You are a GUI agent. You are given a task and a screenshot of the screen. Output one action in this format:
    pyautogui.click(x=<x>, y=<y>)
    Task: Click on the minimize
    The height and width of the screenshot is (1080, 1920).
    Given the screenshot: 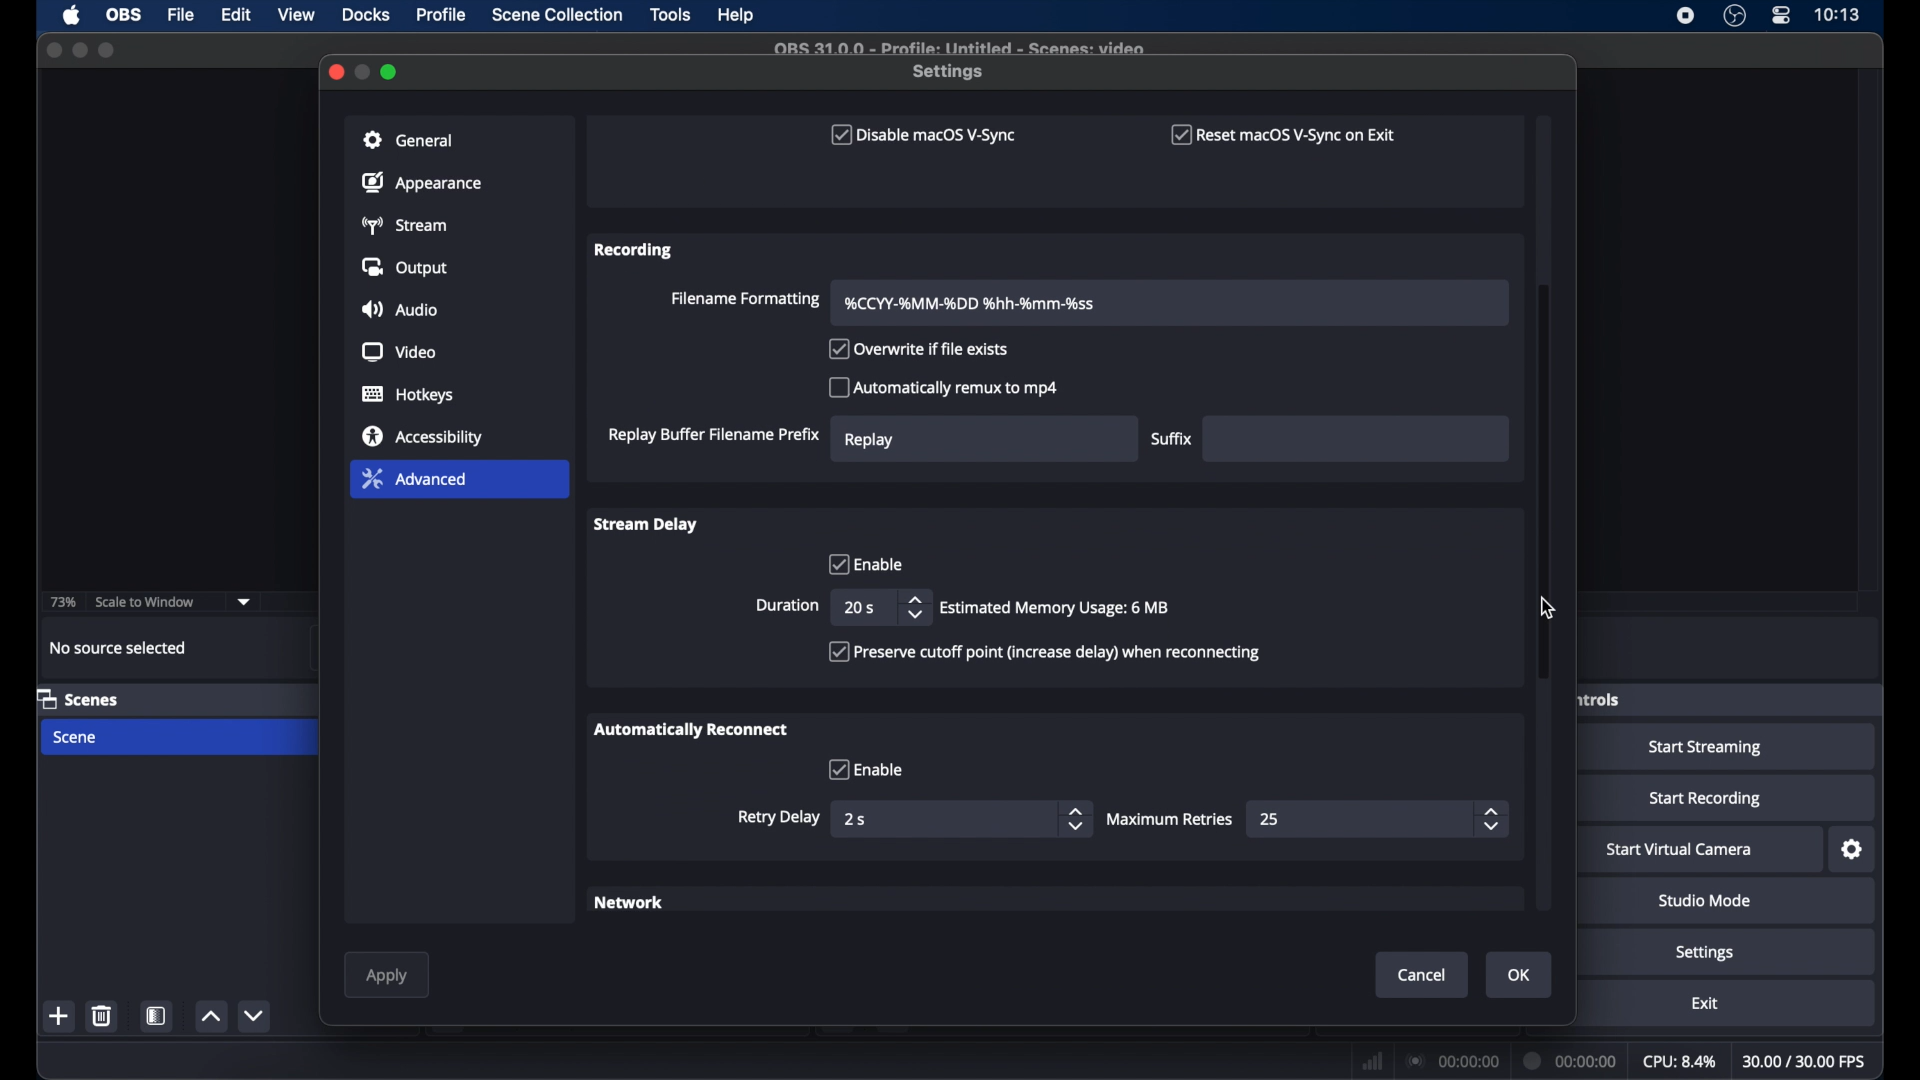 What is the action you would take?
    pyautogui.click(x=79, y=50)
    